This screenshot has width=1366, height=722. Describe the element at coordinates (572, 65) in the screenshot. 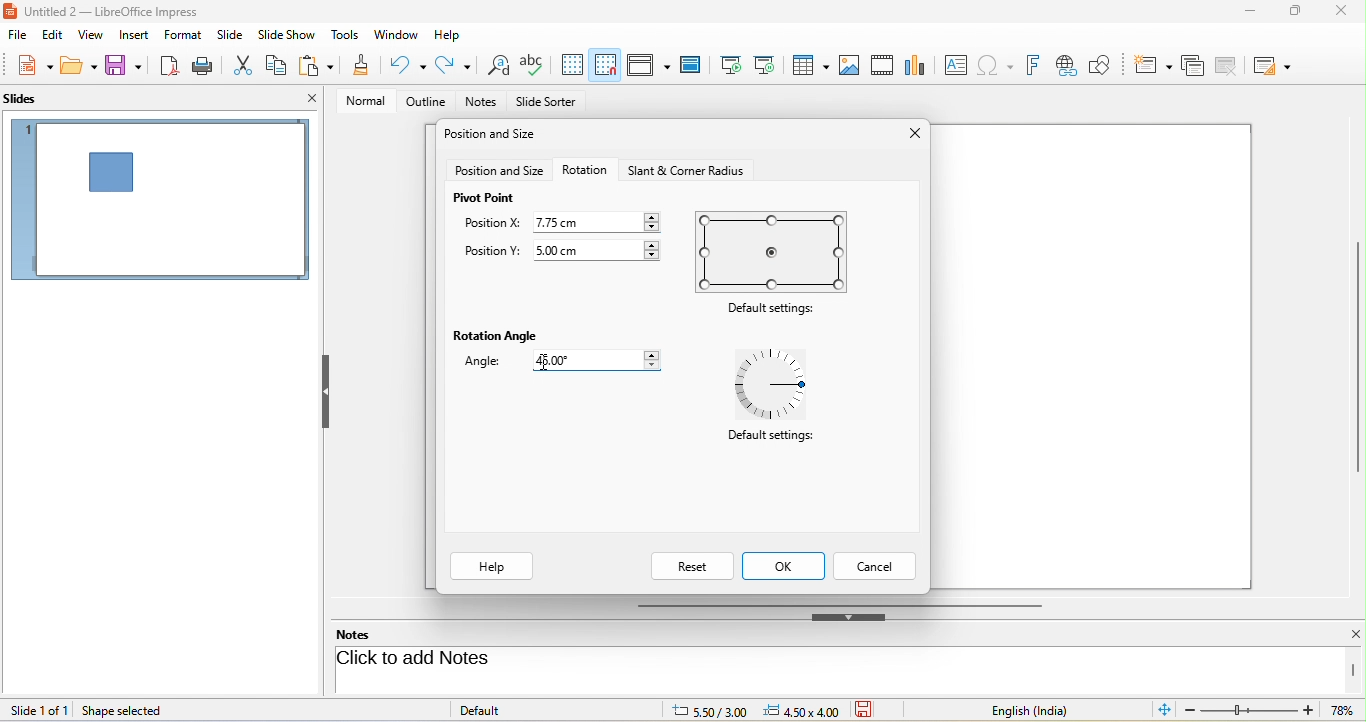

I see `display grid` at that location.